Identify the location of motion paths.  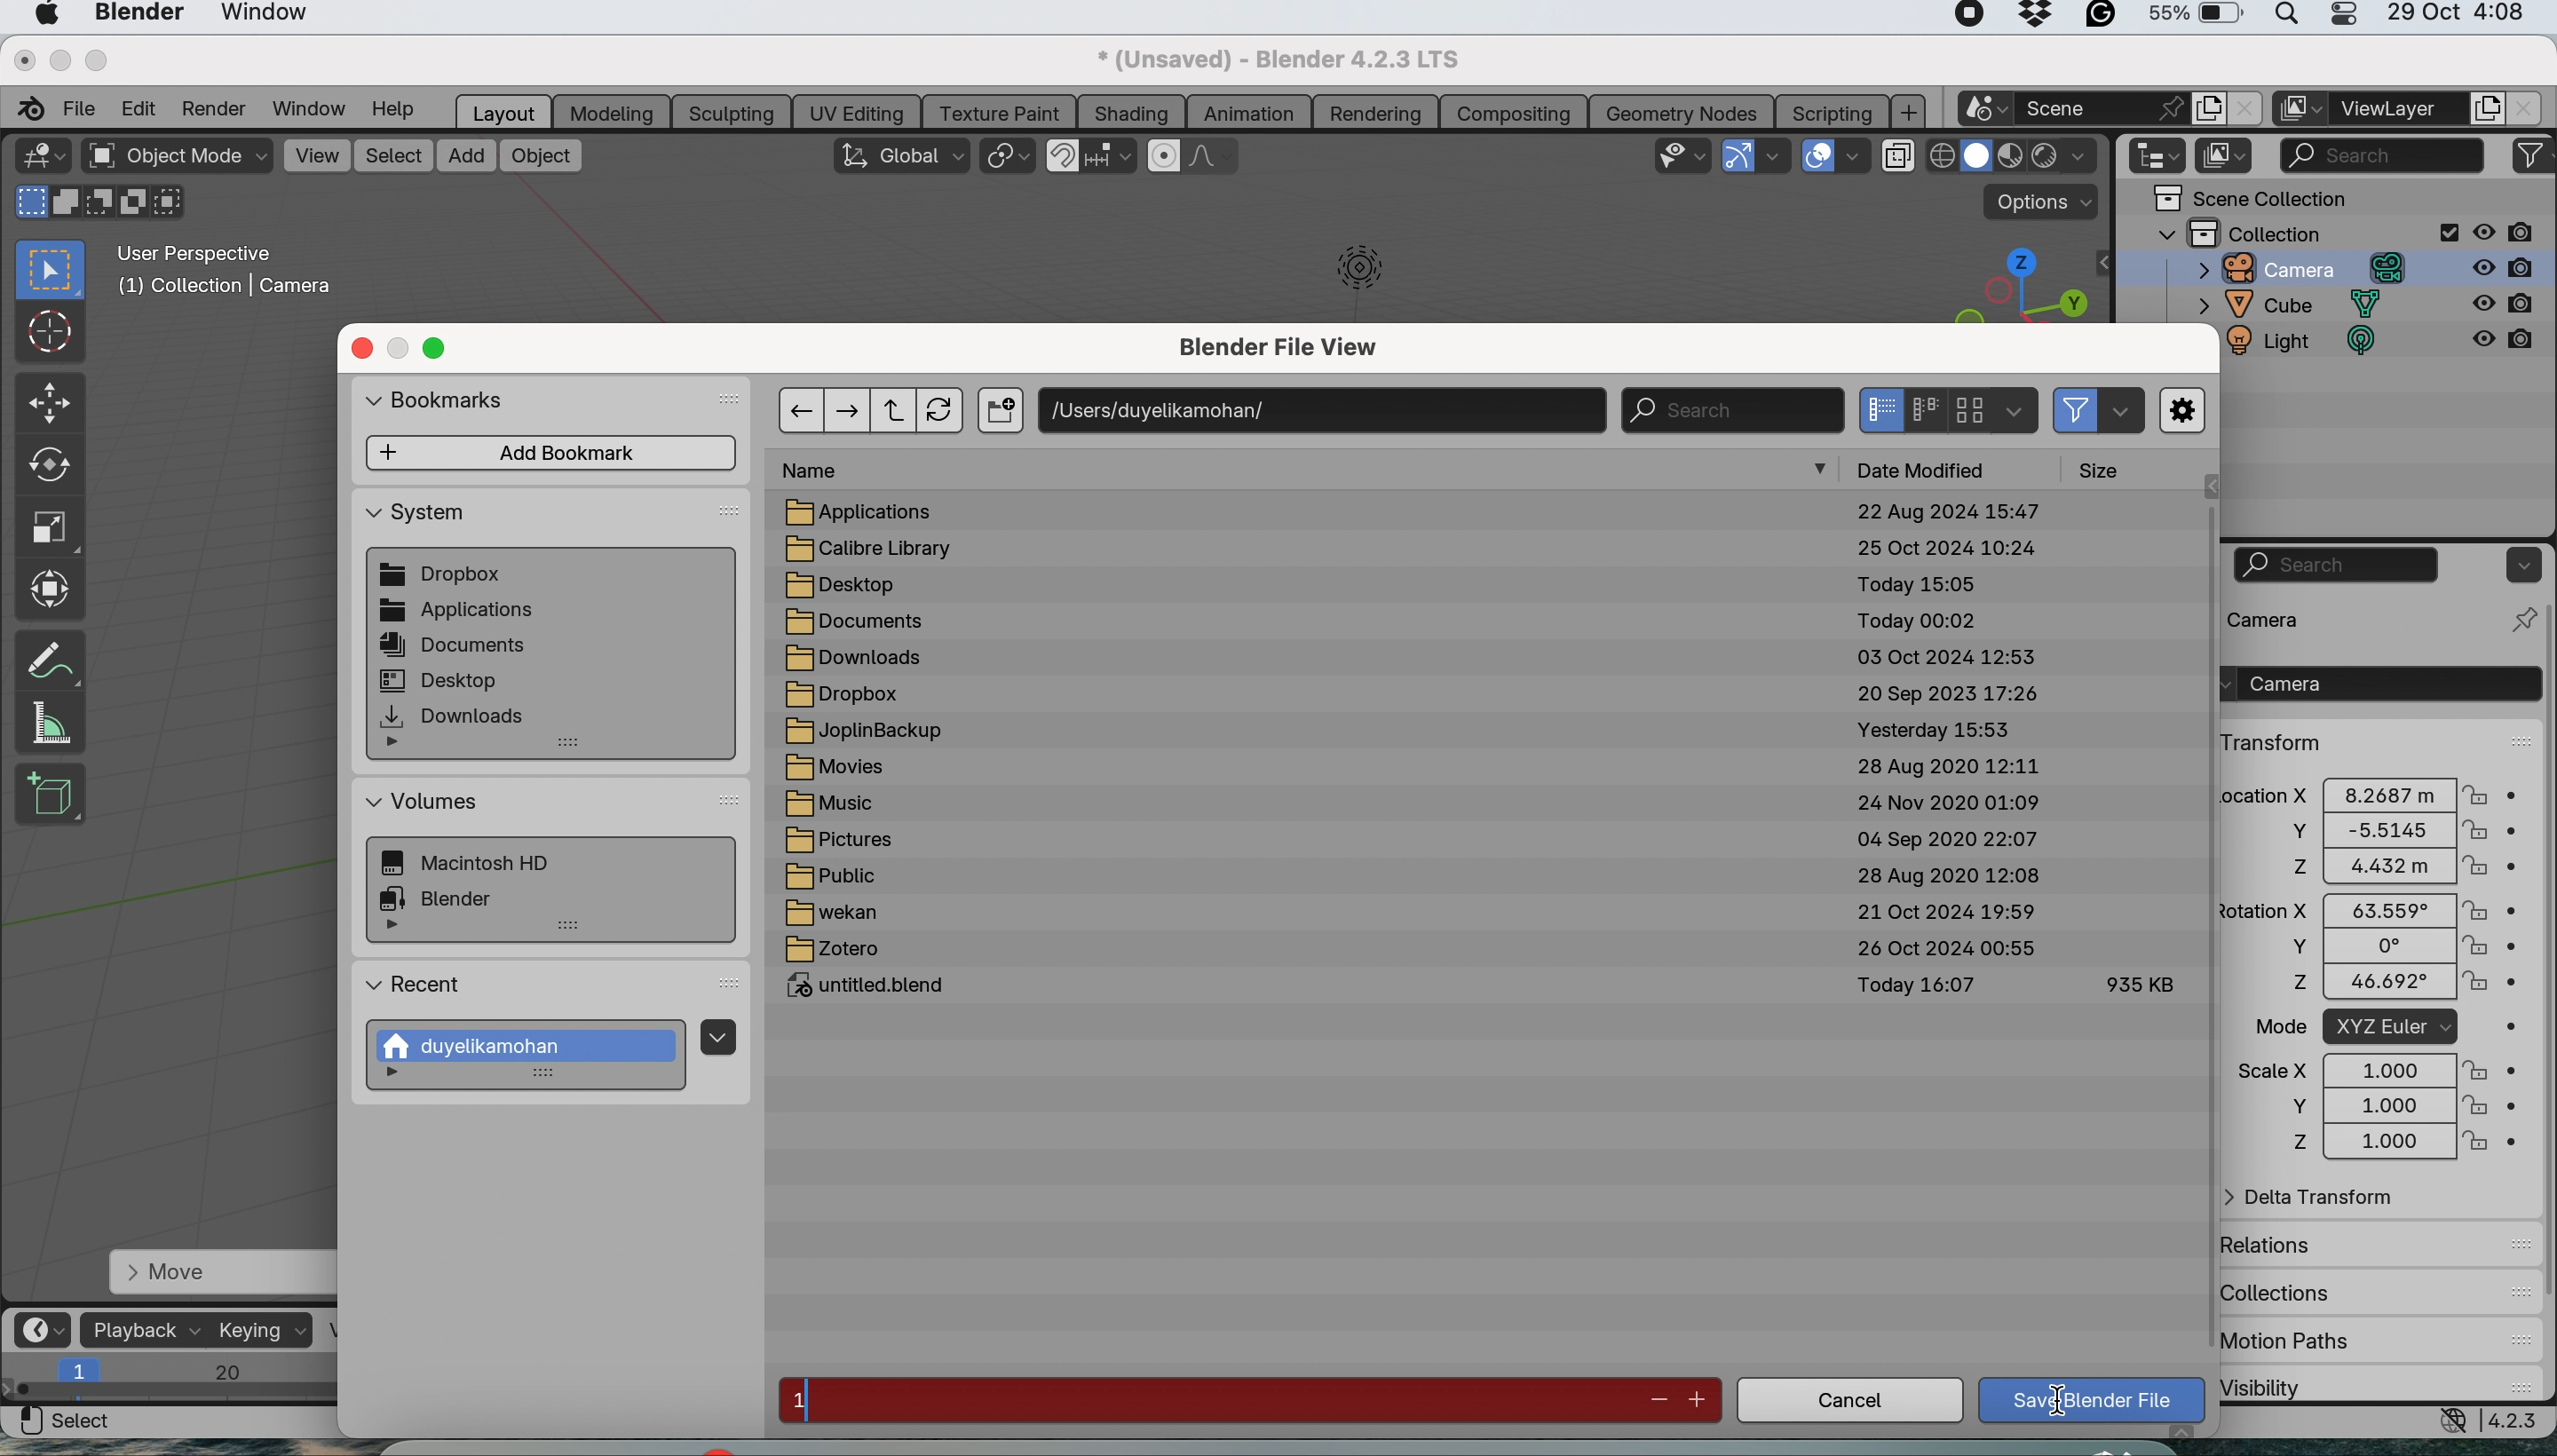
(2326, 1342).